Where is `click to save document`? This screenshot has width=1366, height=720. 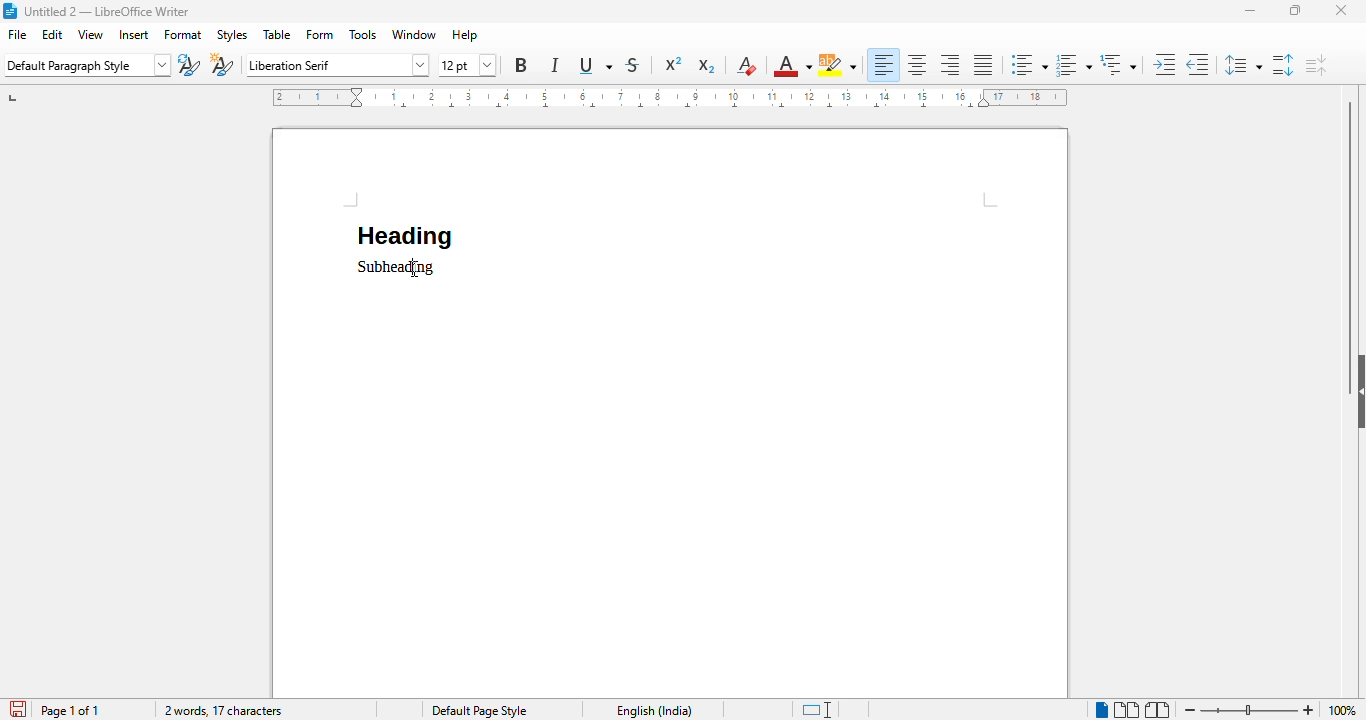
click to save document is located at coordinates (19, 709).